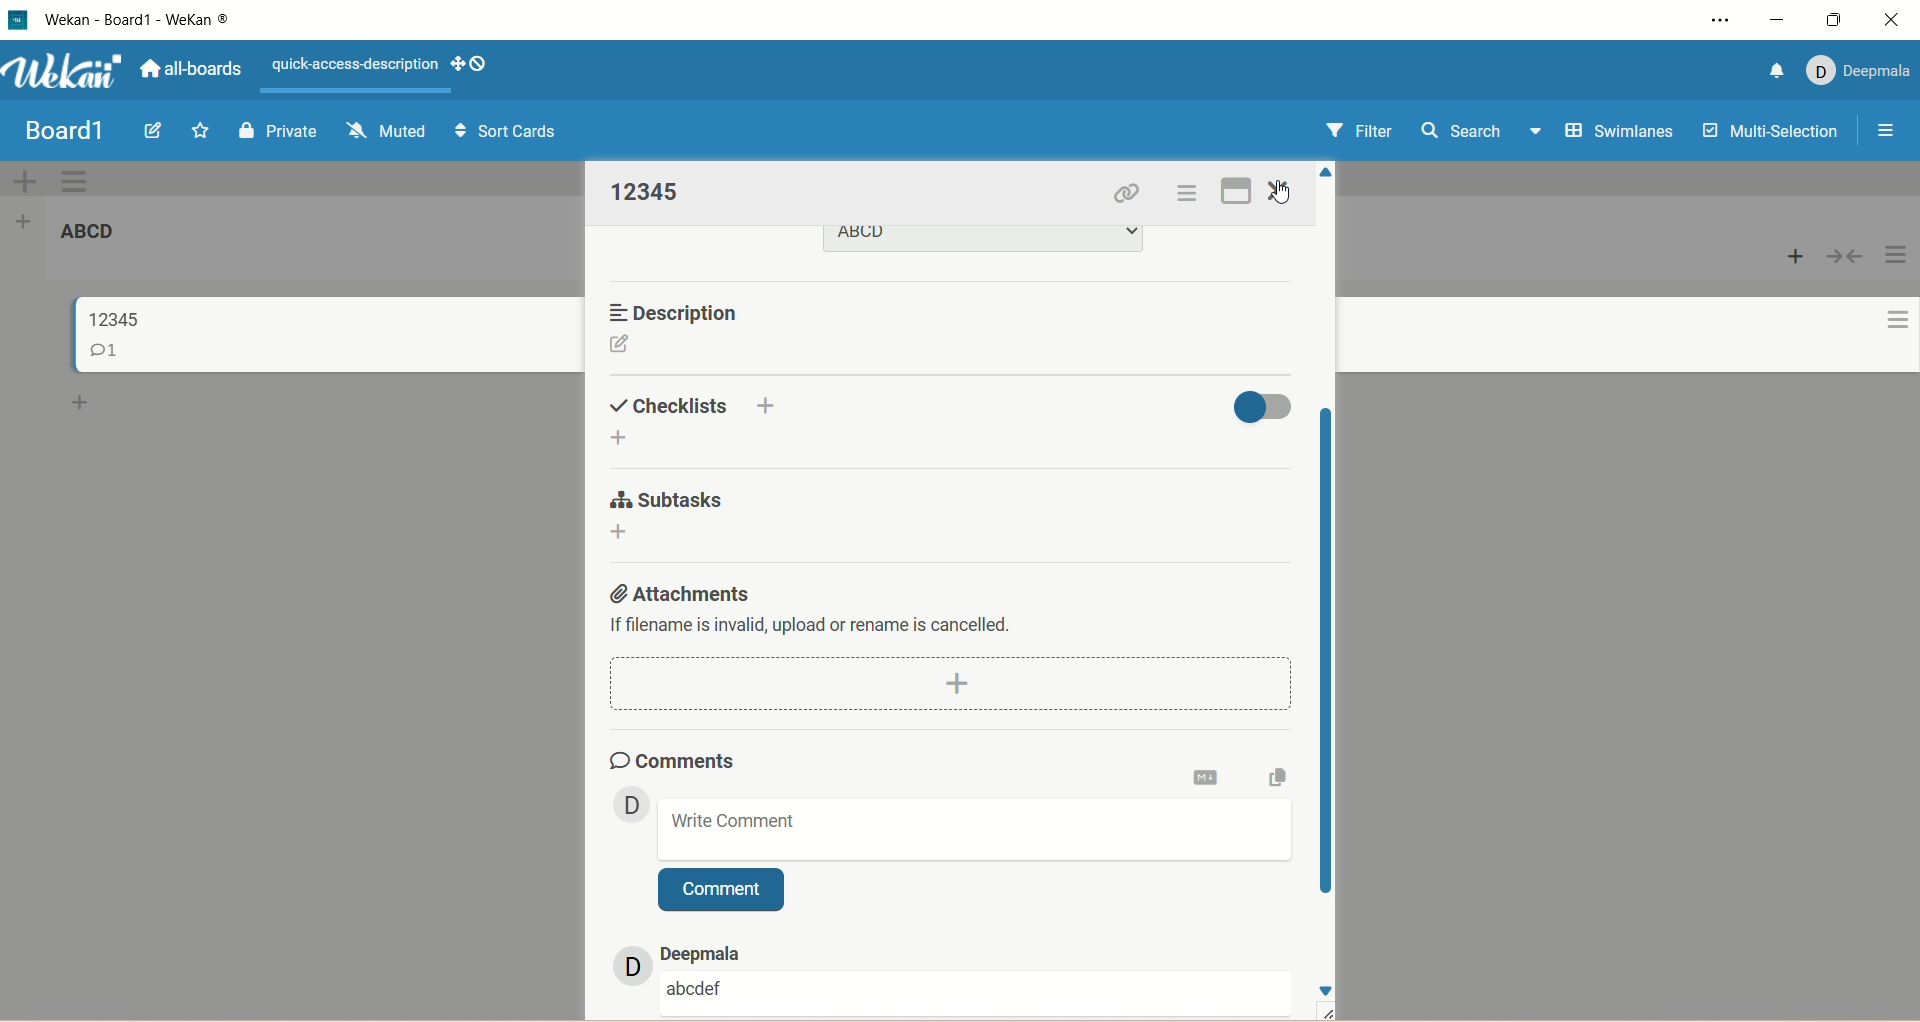 This screenshot has height=1022, width=1920. I want to click on attachments, so click(677, 590).